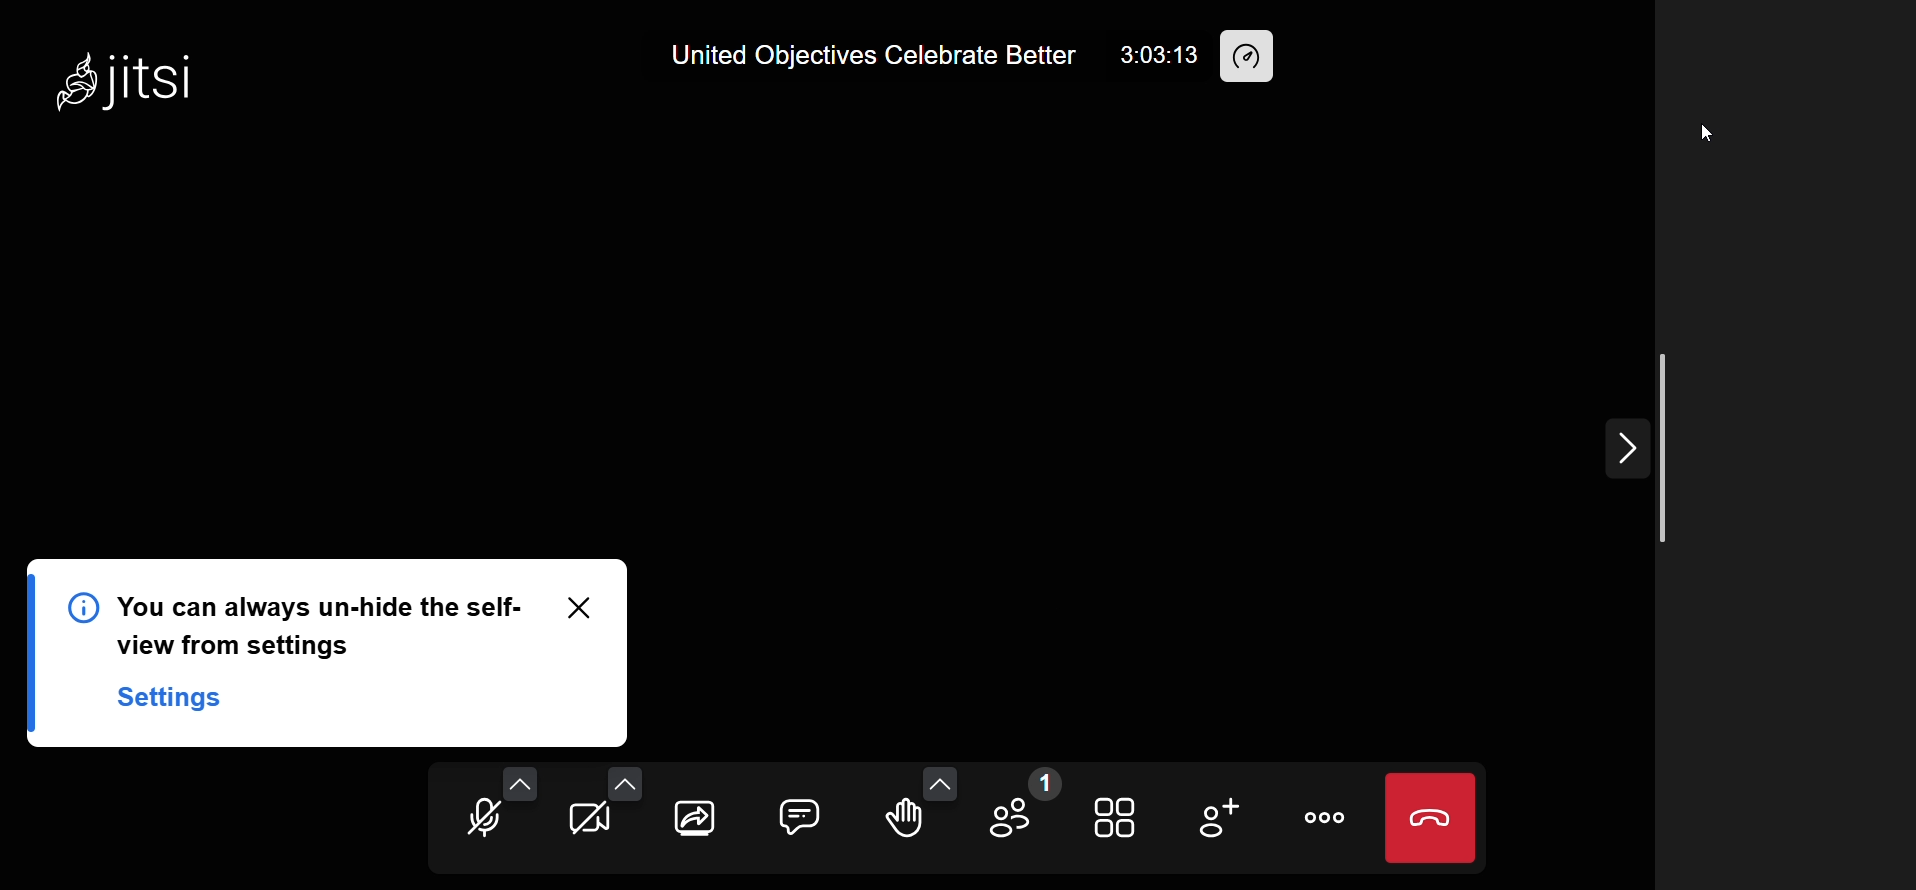  Describe the element at coordinates (800, 816) in the screenshot. I see `chat` at that location.